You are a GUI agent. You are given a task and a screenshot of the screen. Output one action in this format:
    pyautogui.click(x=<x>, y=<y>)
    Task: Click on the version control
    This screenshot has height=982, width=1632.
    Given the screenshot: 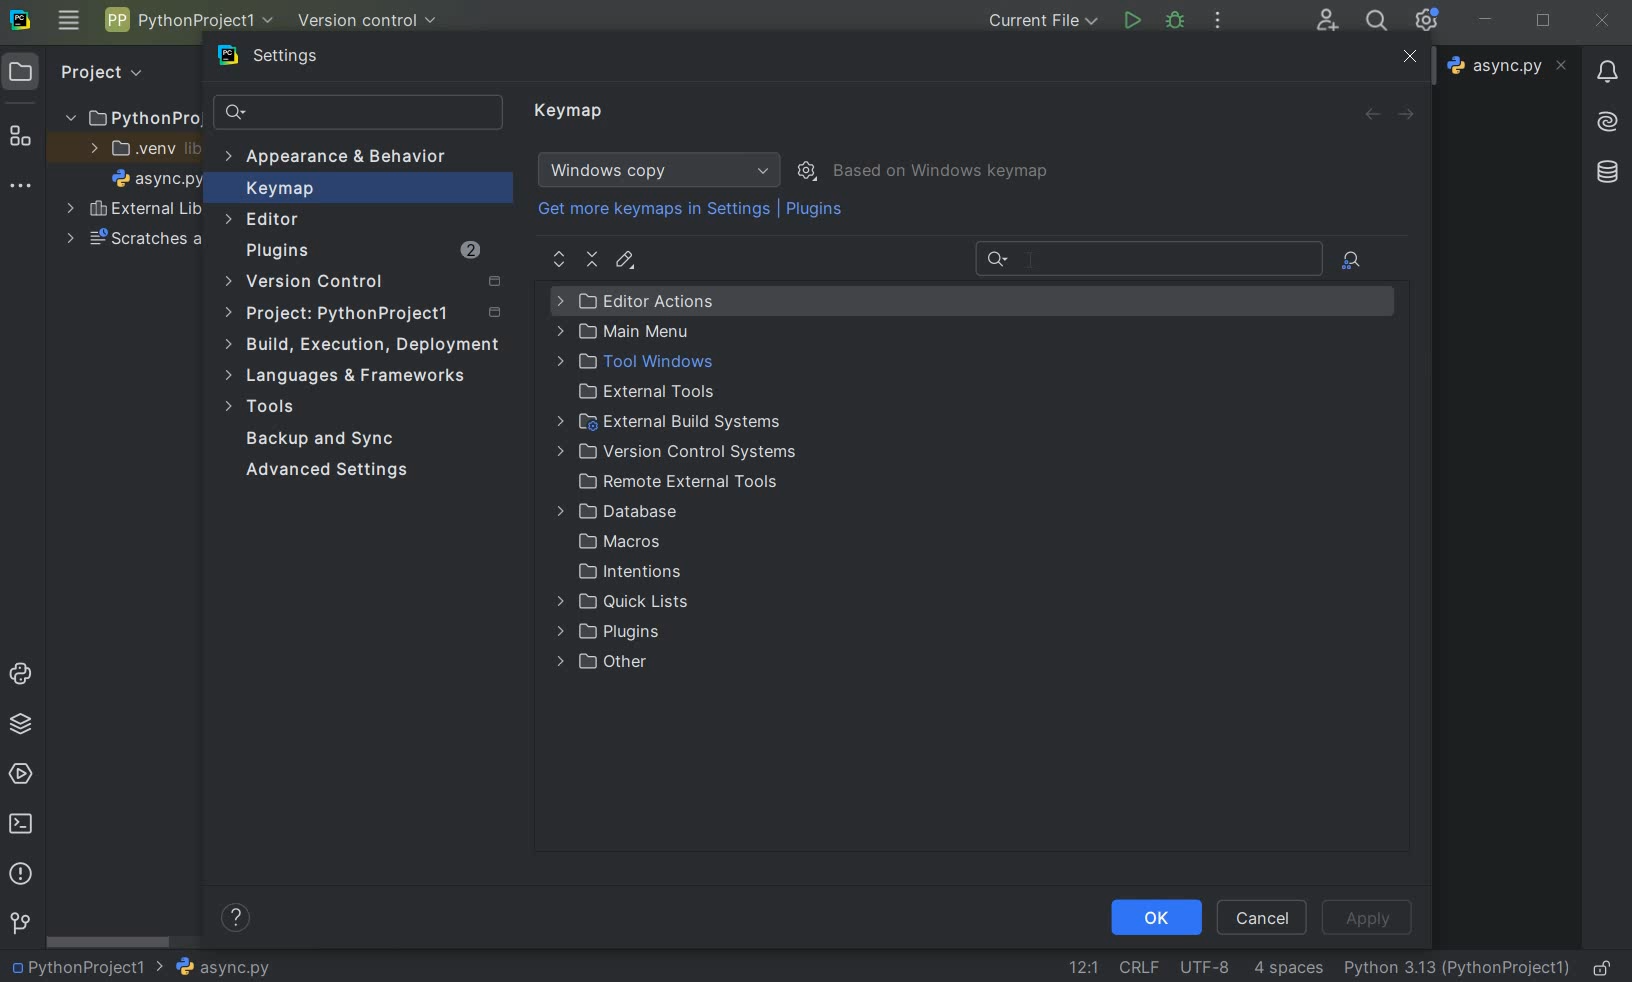 What is the action you would take?
    pyautogui.click(x=369, y=283)
    